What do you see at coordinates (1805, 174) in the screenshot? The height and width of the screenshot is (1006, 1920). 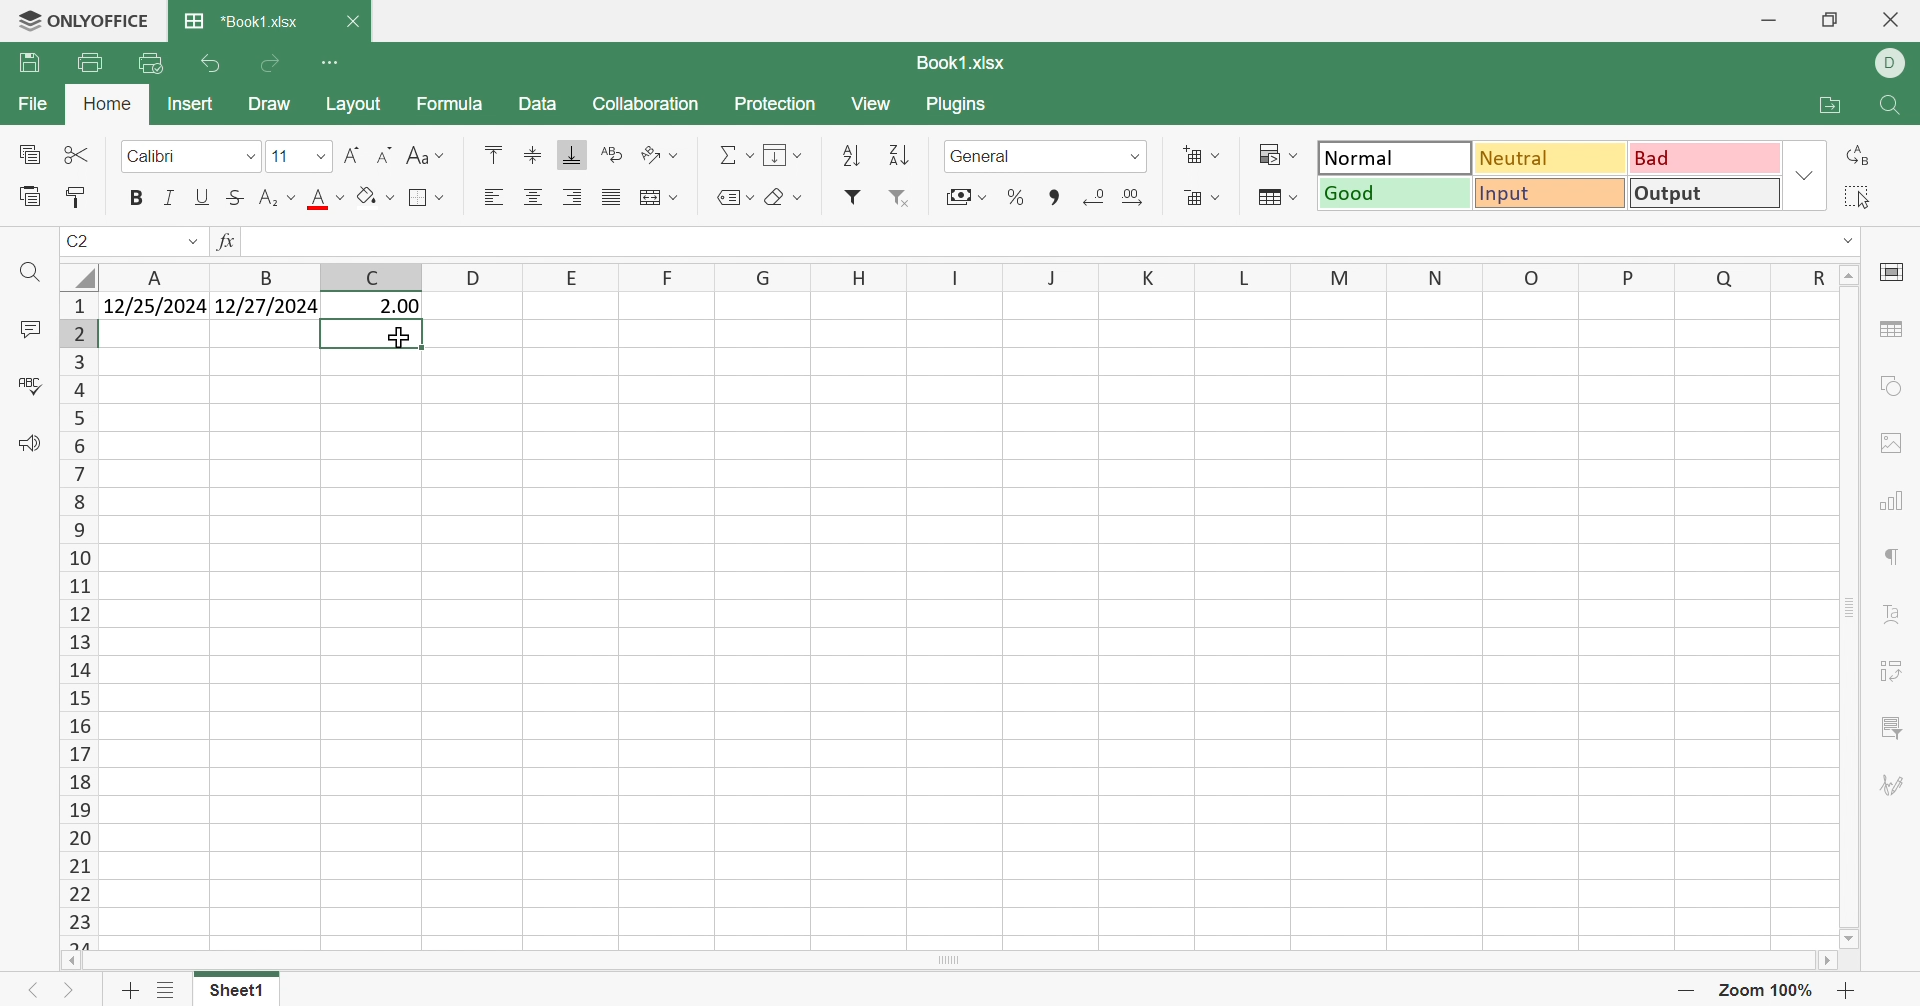 I see `Drop Down` at bounding box center [1805, 174].